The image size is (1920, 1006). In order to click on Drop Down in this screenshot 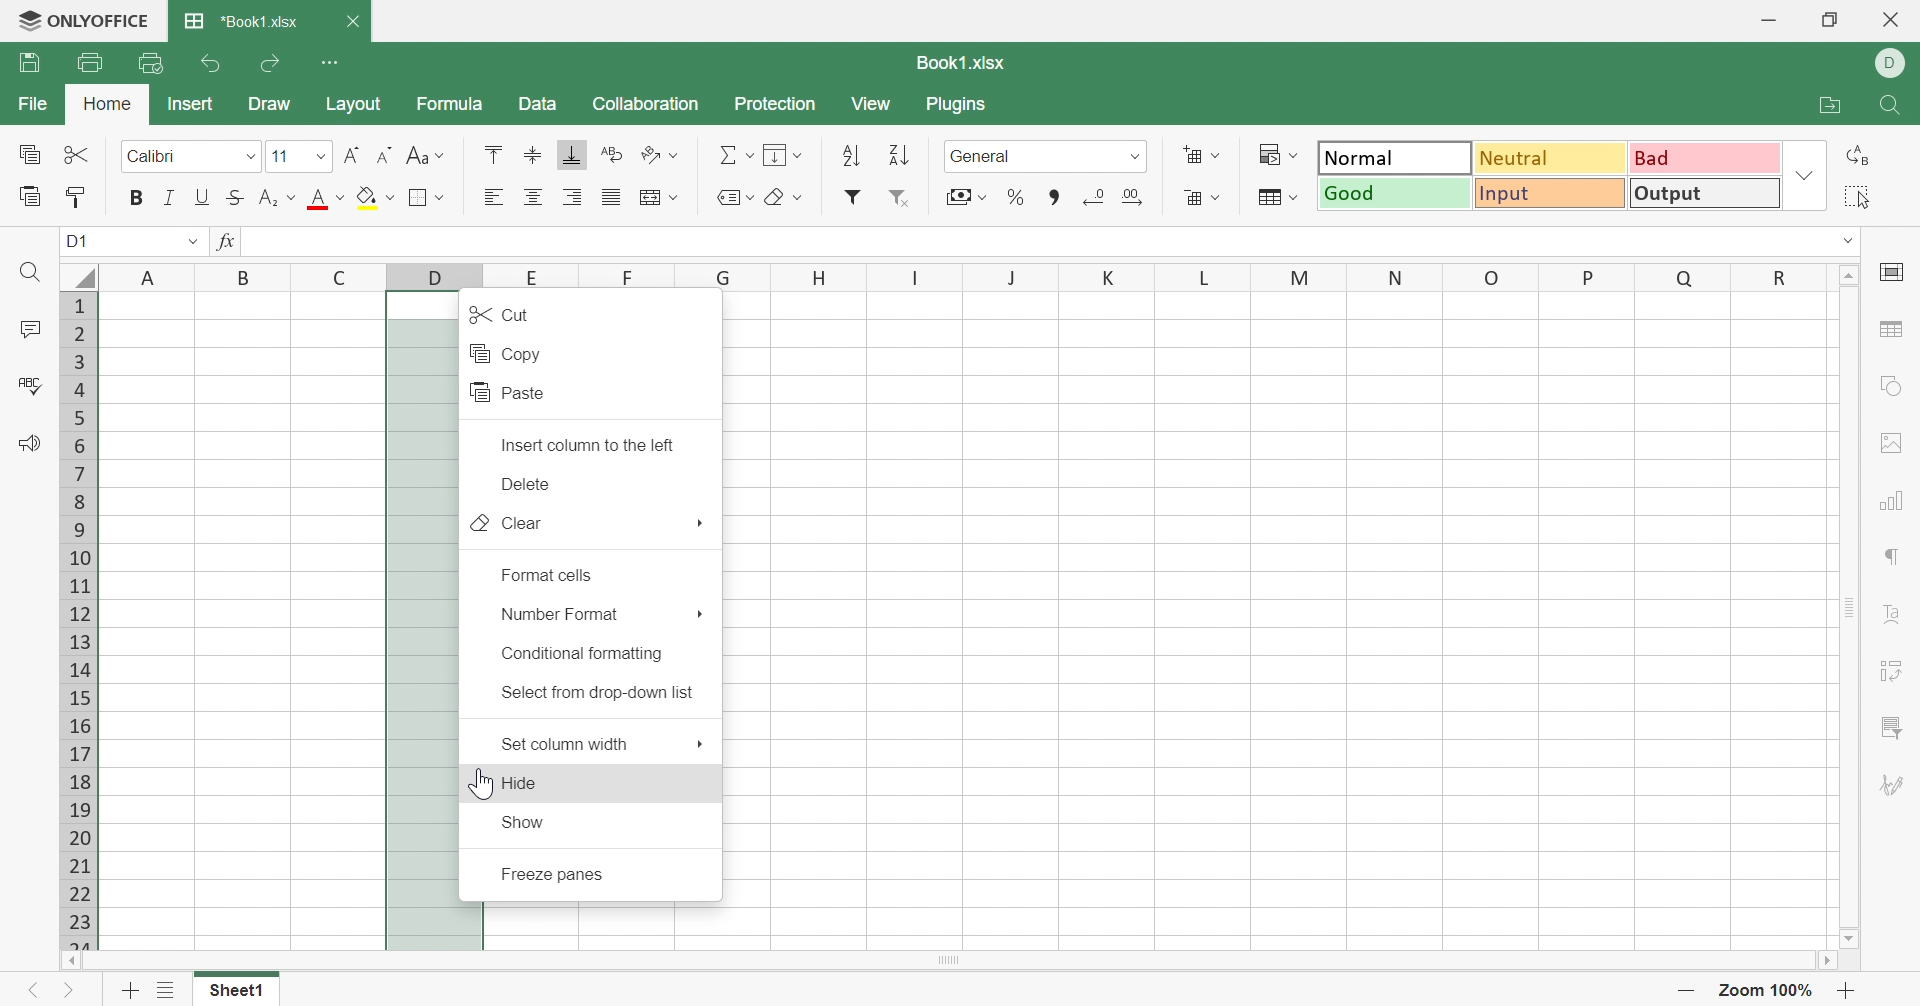, I will do `click(798, 155)`.